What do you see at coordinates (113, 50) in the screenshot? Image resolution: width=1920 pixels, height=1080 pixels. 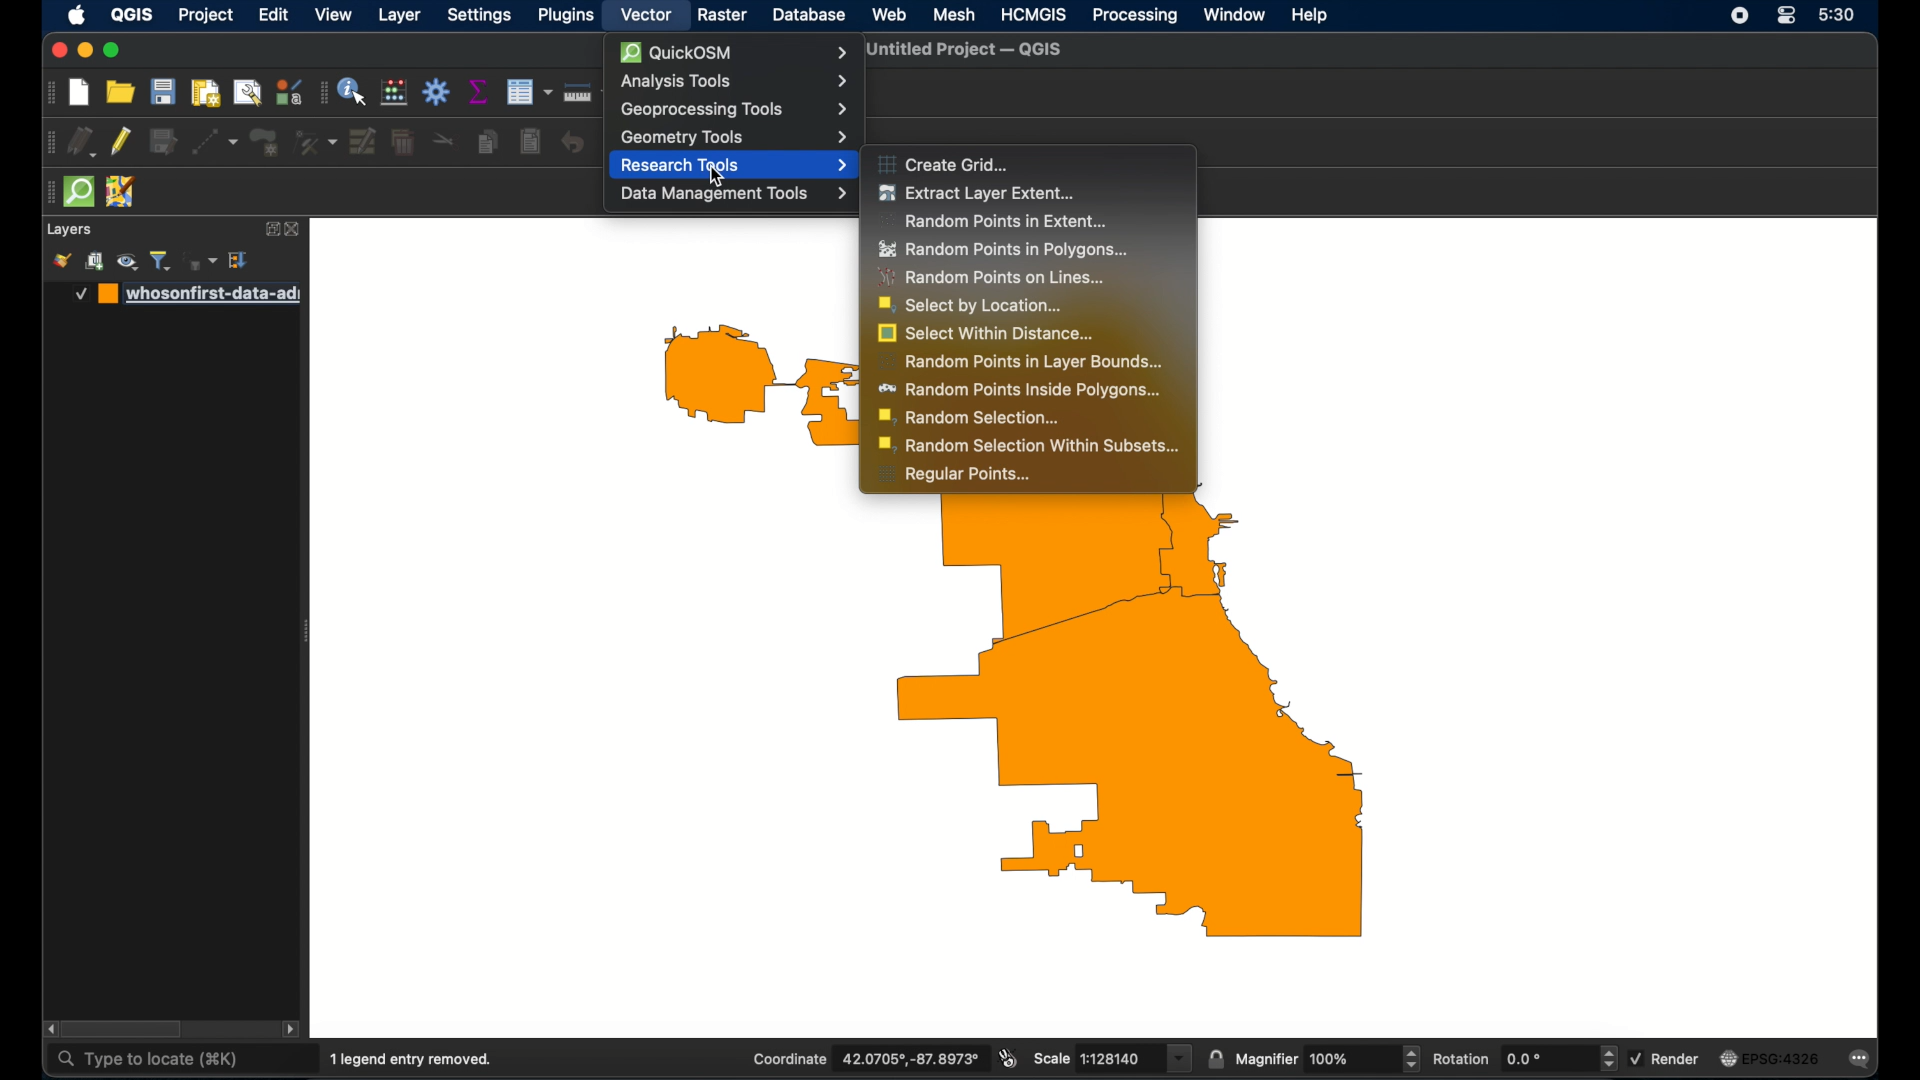 I see `maximize` at bounding box center [113, 50].